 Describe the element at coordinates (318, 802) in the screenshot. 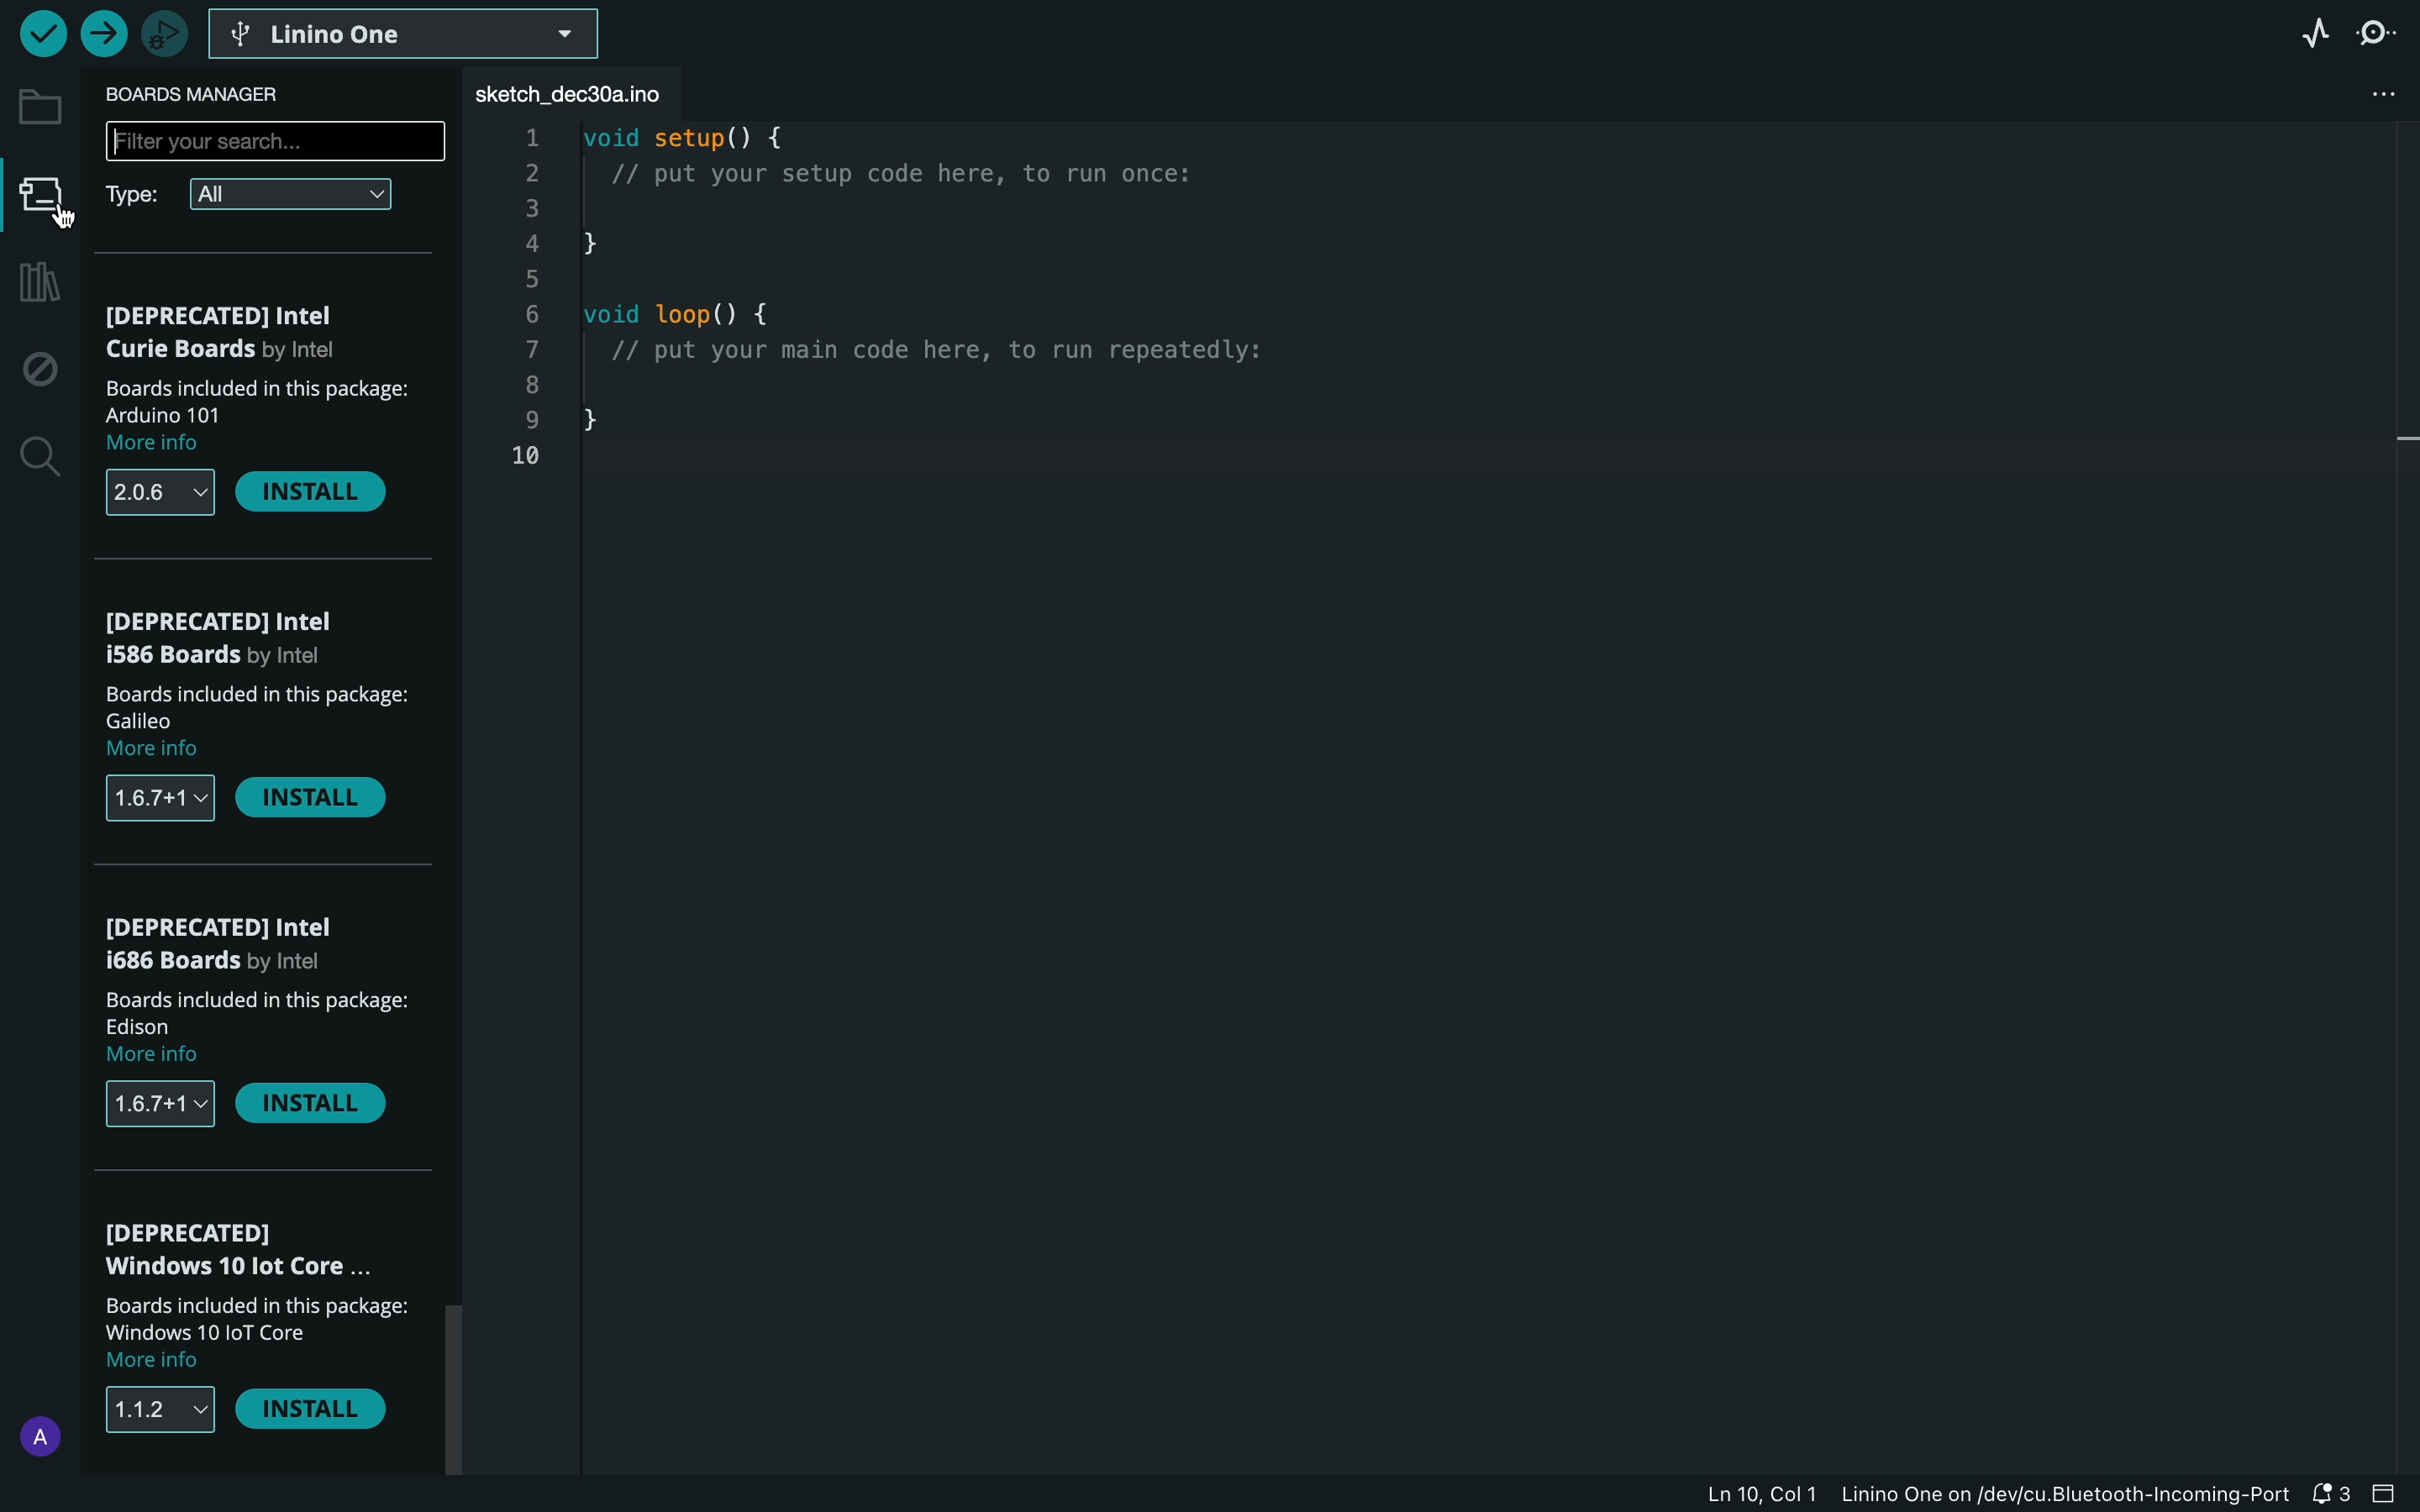

I see `install` at that location.